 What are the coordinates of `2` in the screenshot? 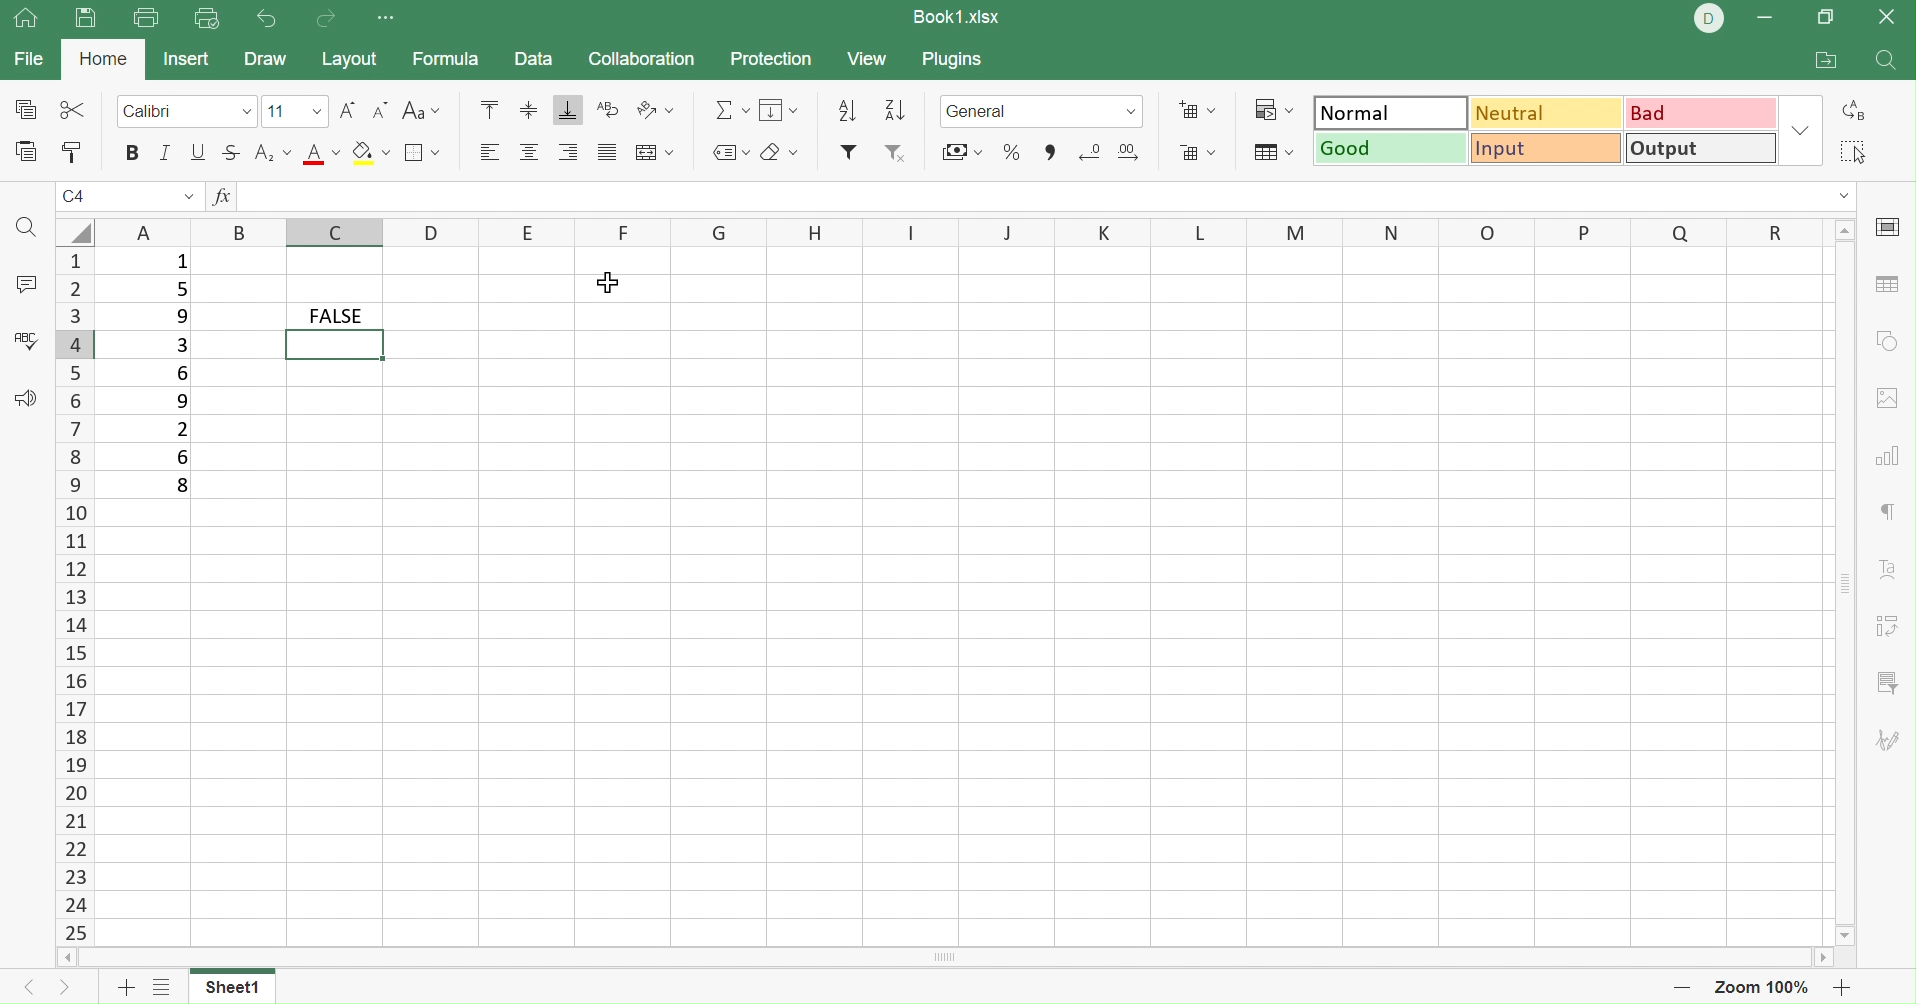 It's located at (179, 431).